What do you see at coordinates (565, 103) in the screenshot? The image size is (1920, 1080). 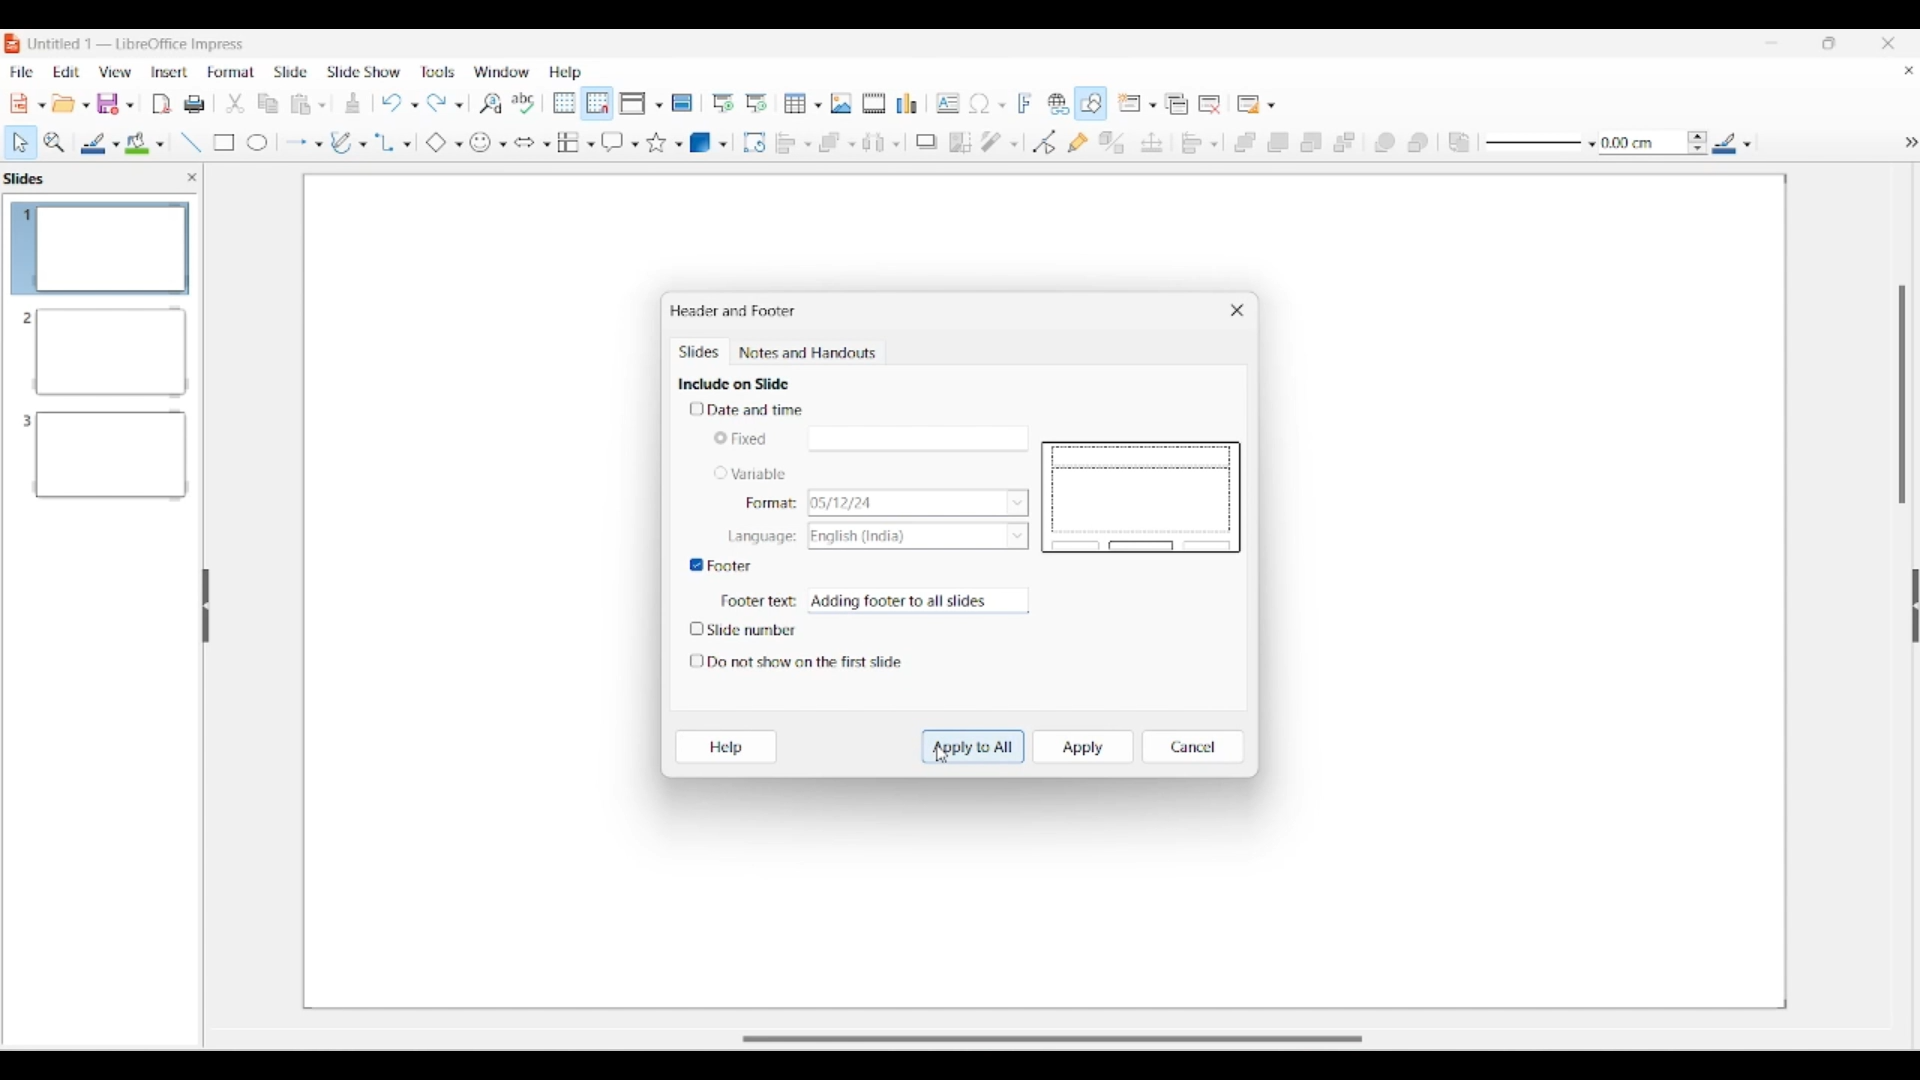 I see `Display grid` at bounding box center [565, 103].